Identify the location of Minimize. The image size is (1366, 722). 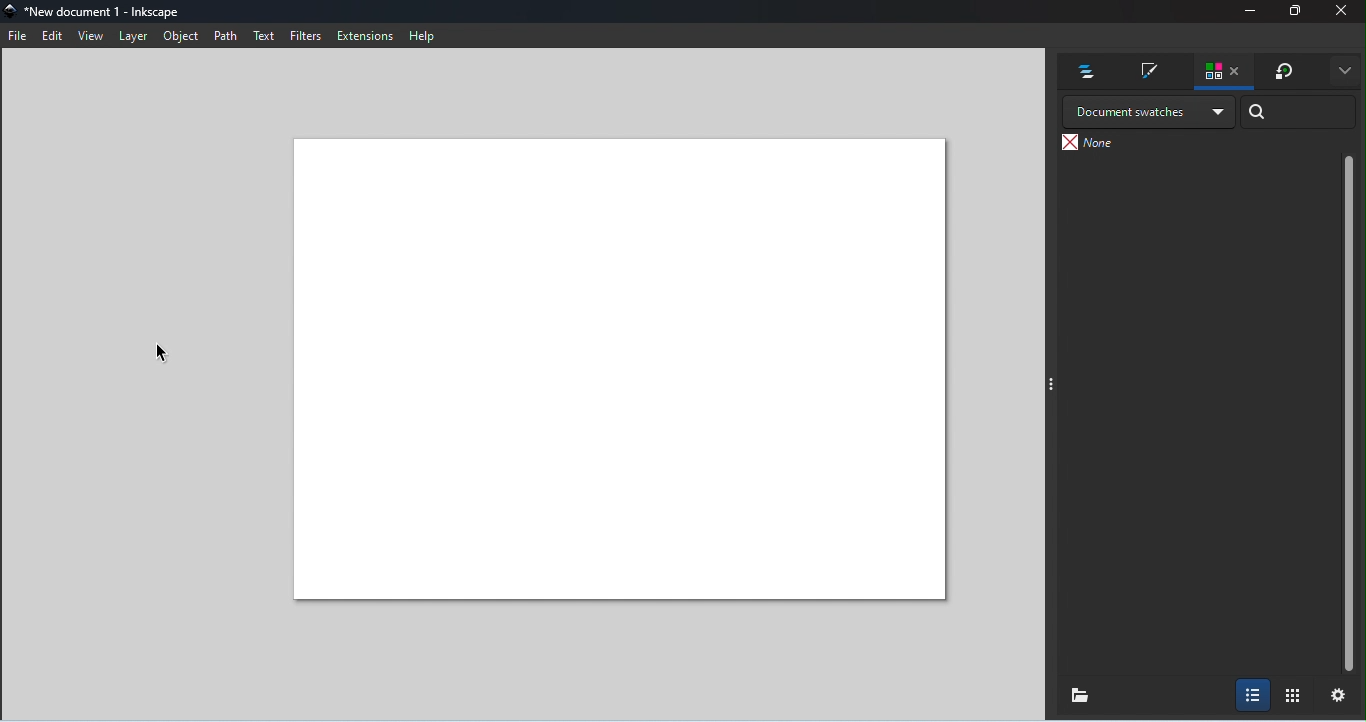
(1242, 11).